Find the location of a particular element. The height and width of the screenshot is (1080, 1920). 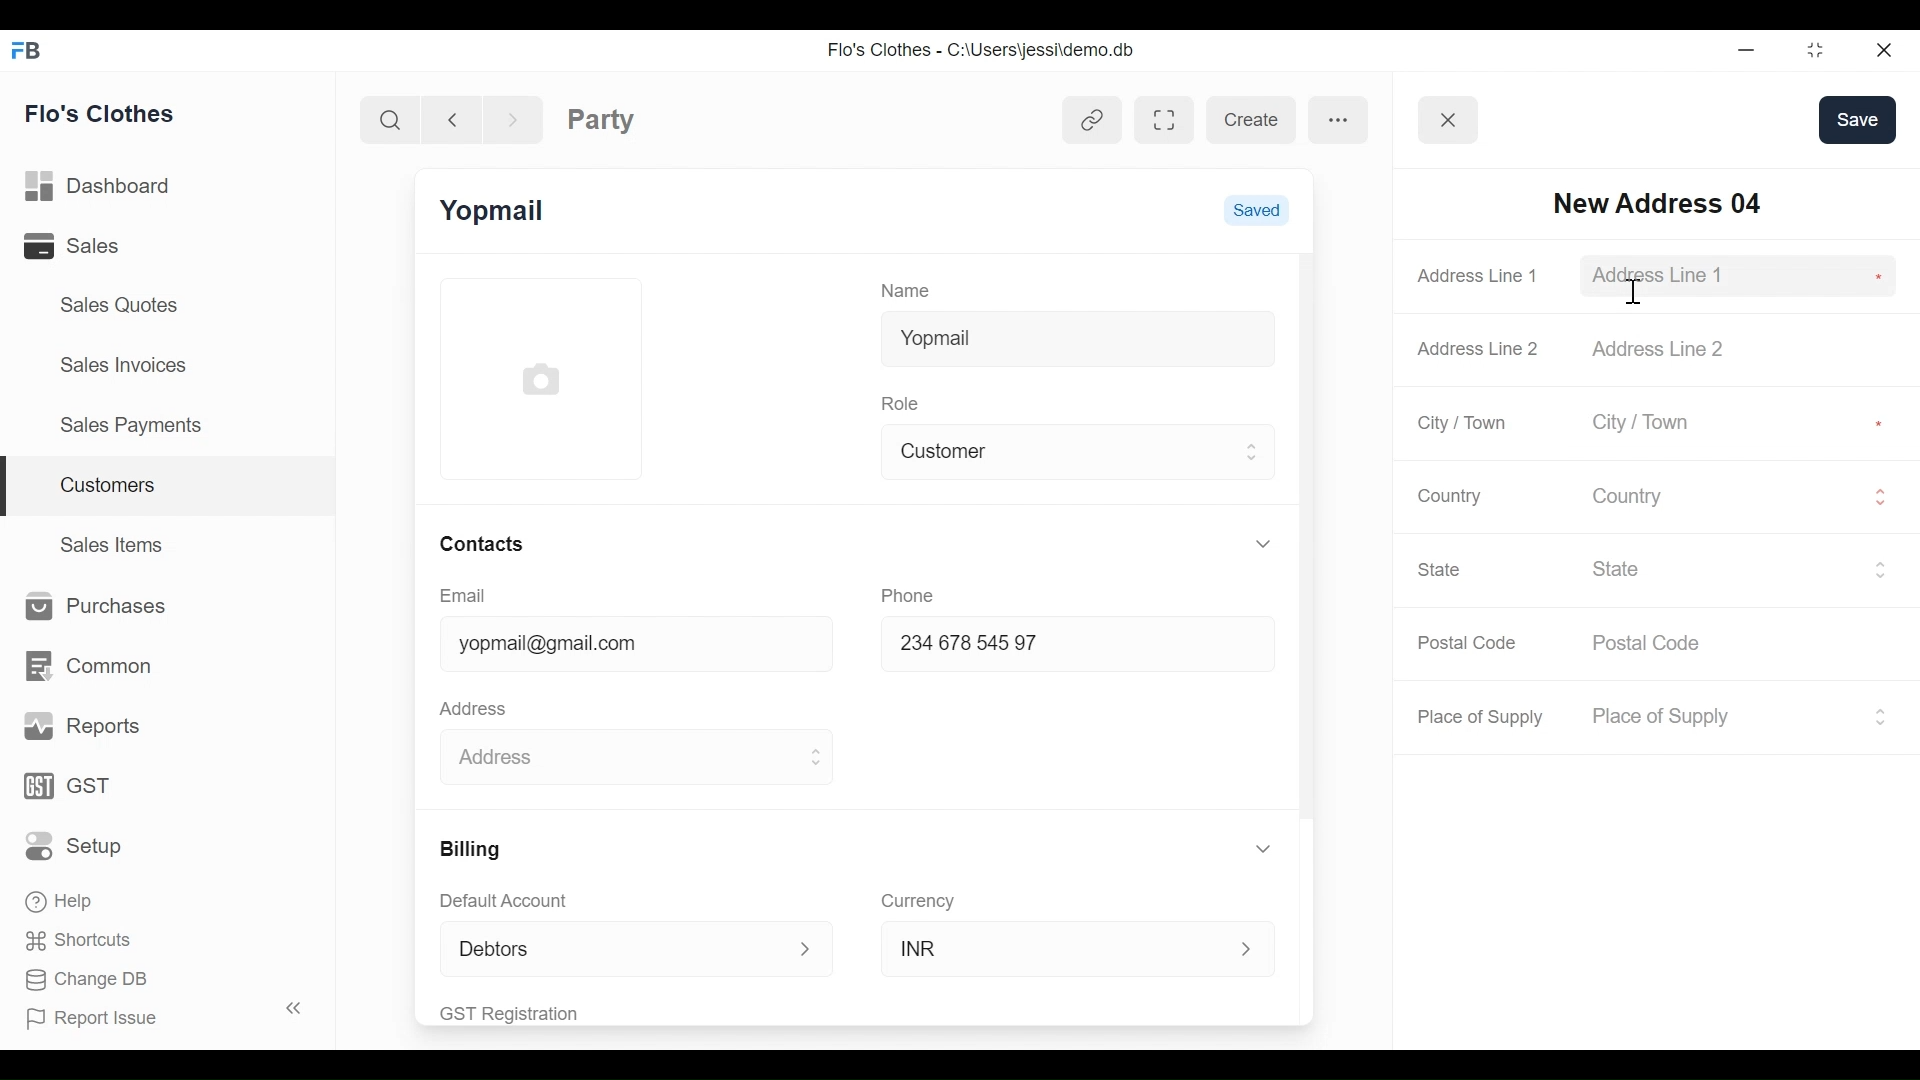

Dashboard is located at coordinates (104, 187).